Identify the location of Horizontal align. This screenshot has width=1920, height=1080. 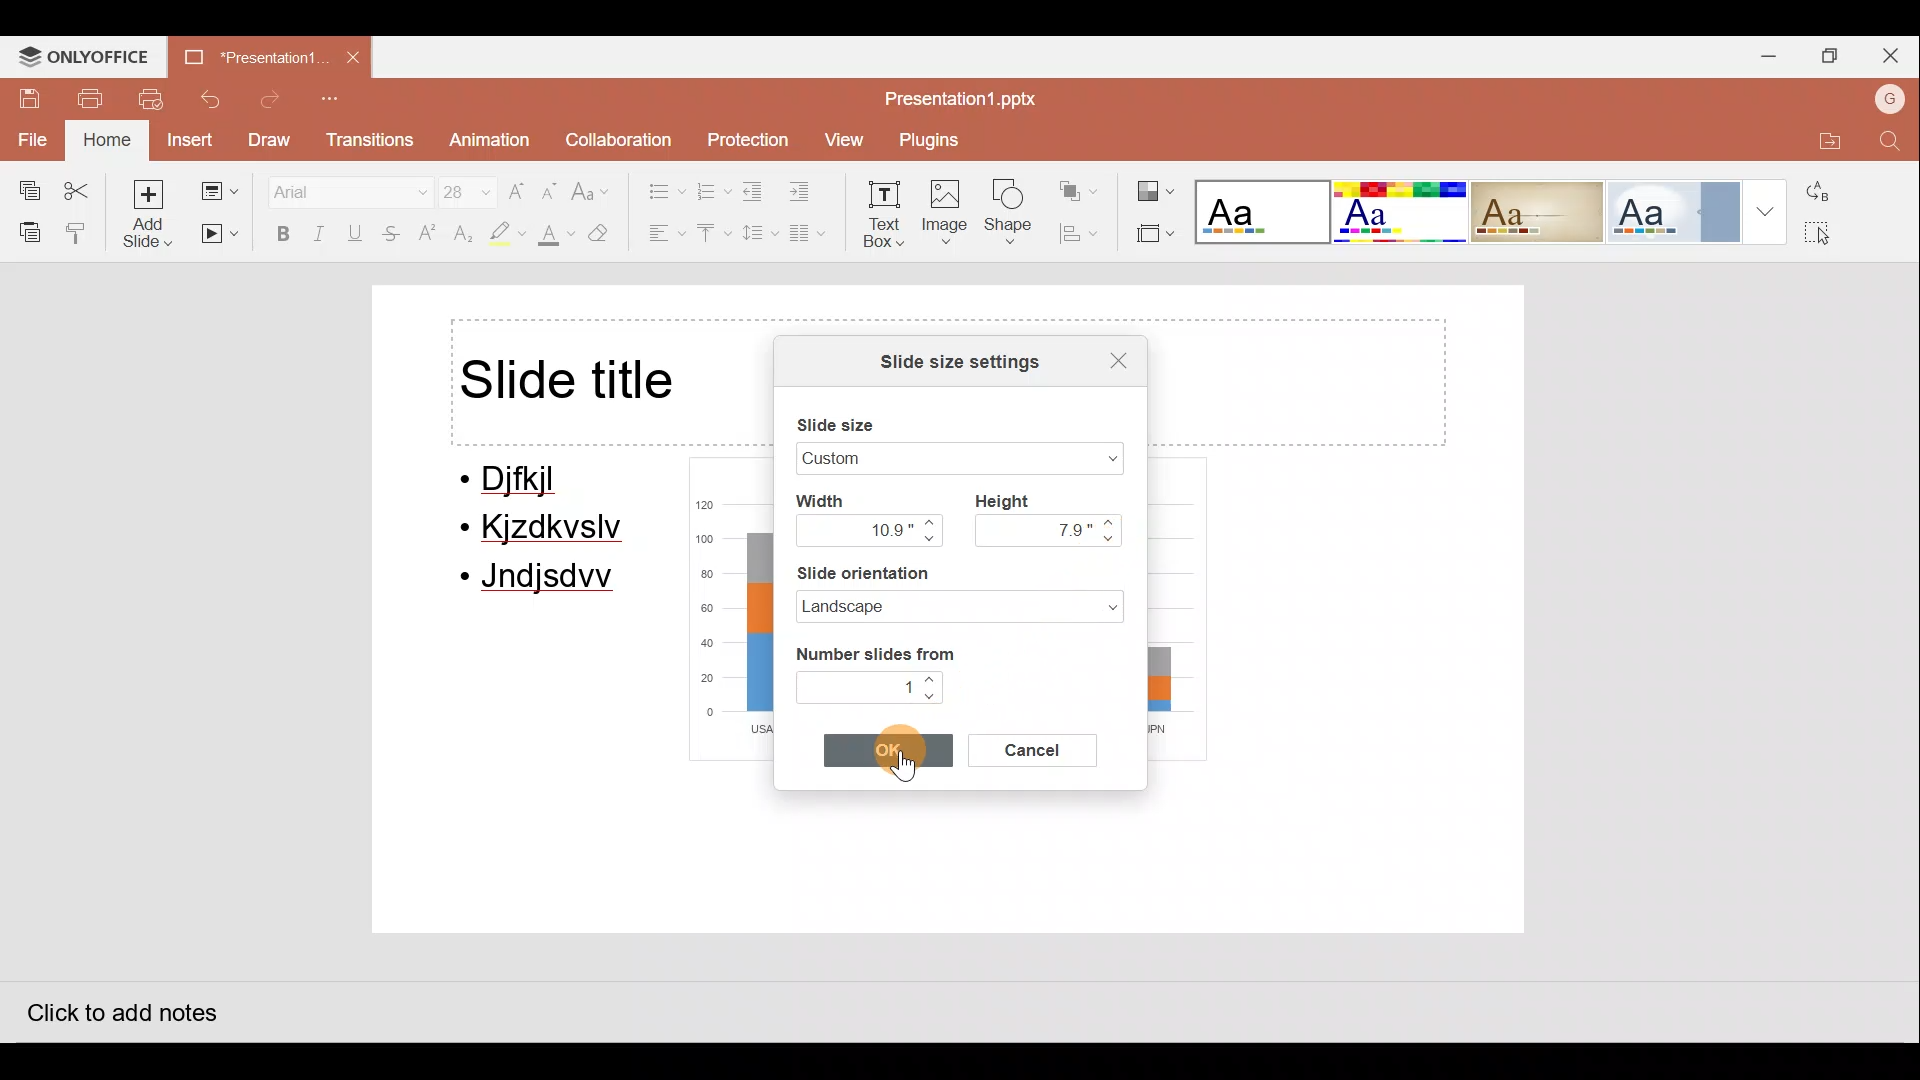
(661, 235).